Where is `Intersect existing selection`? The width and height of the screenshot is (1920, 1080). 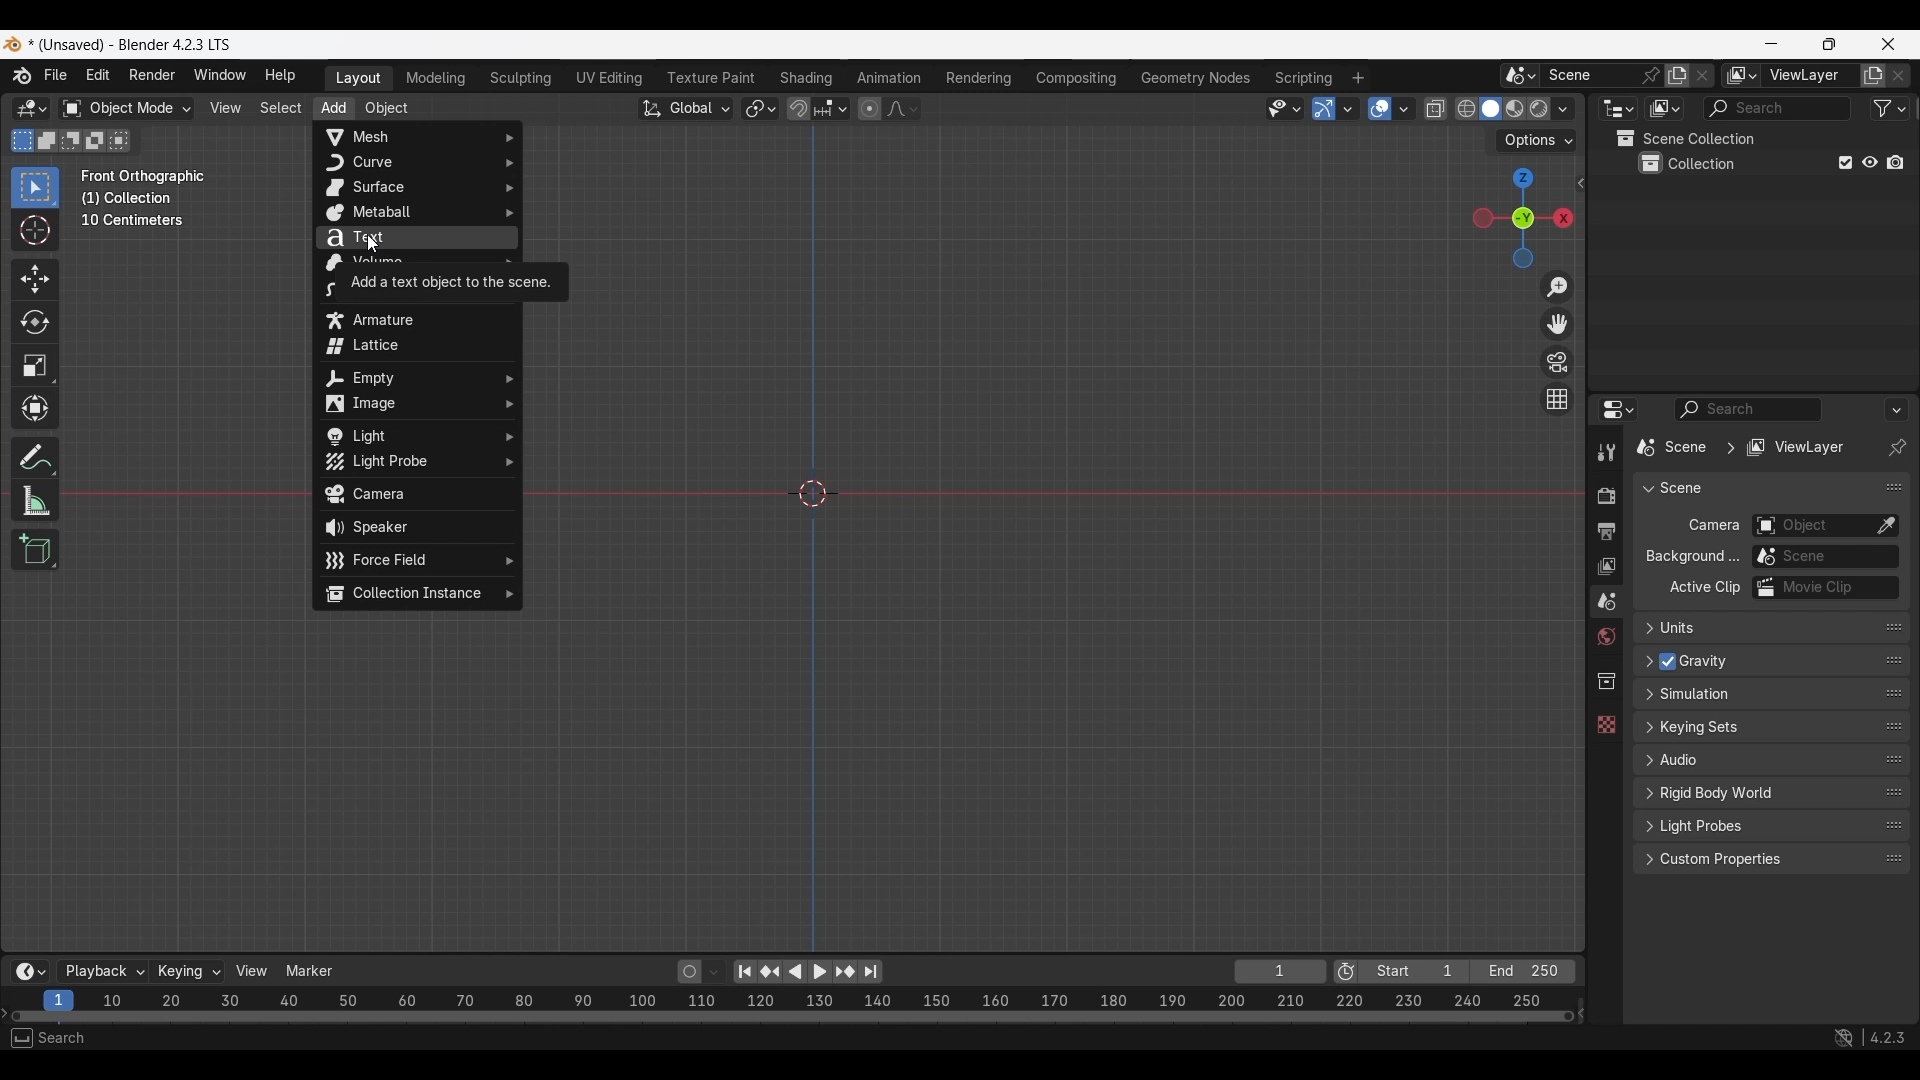
Intersect existing selection is located at coordinates (118, 141).